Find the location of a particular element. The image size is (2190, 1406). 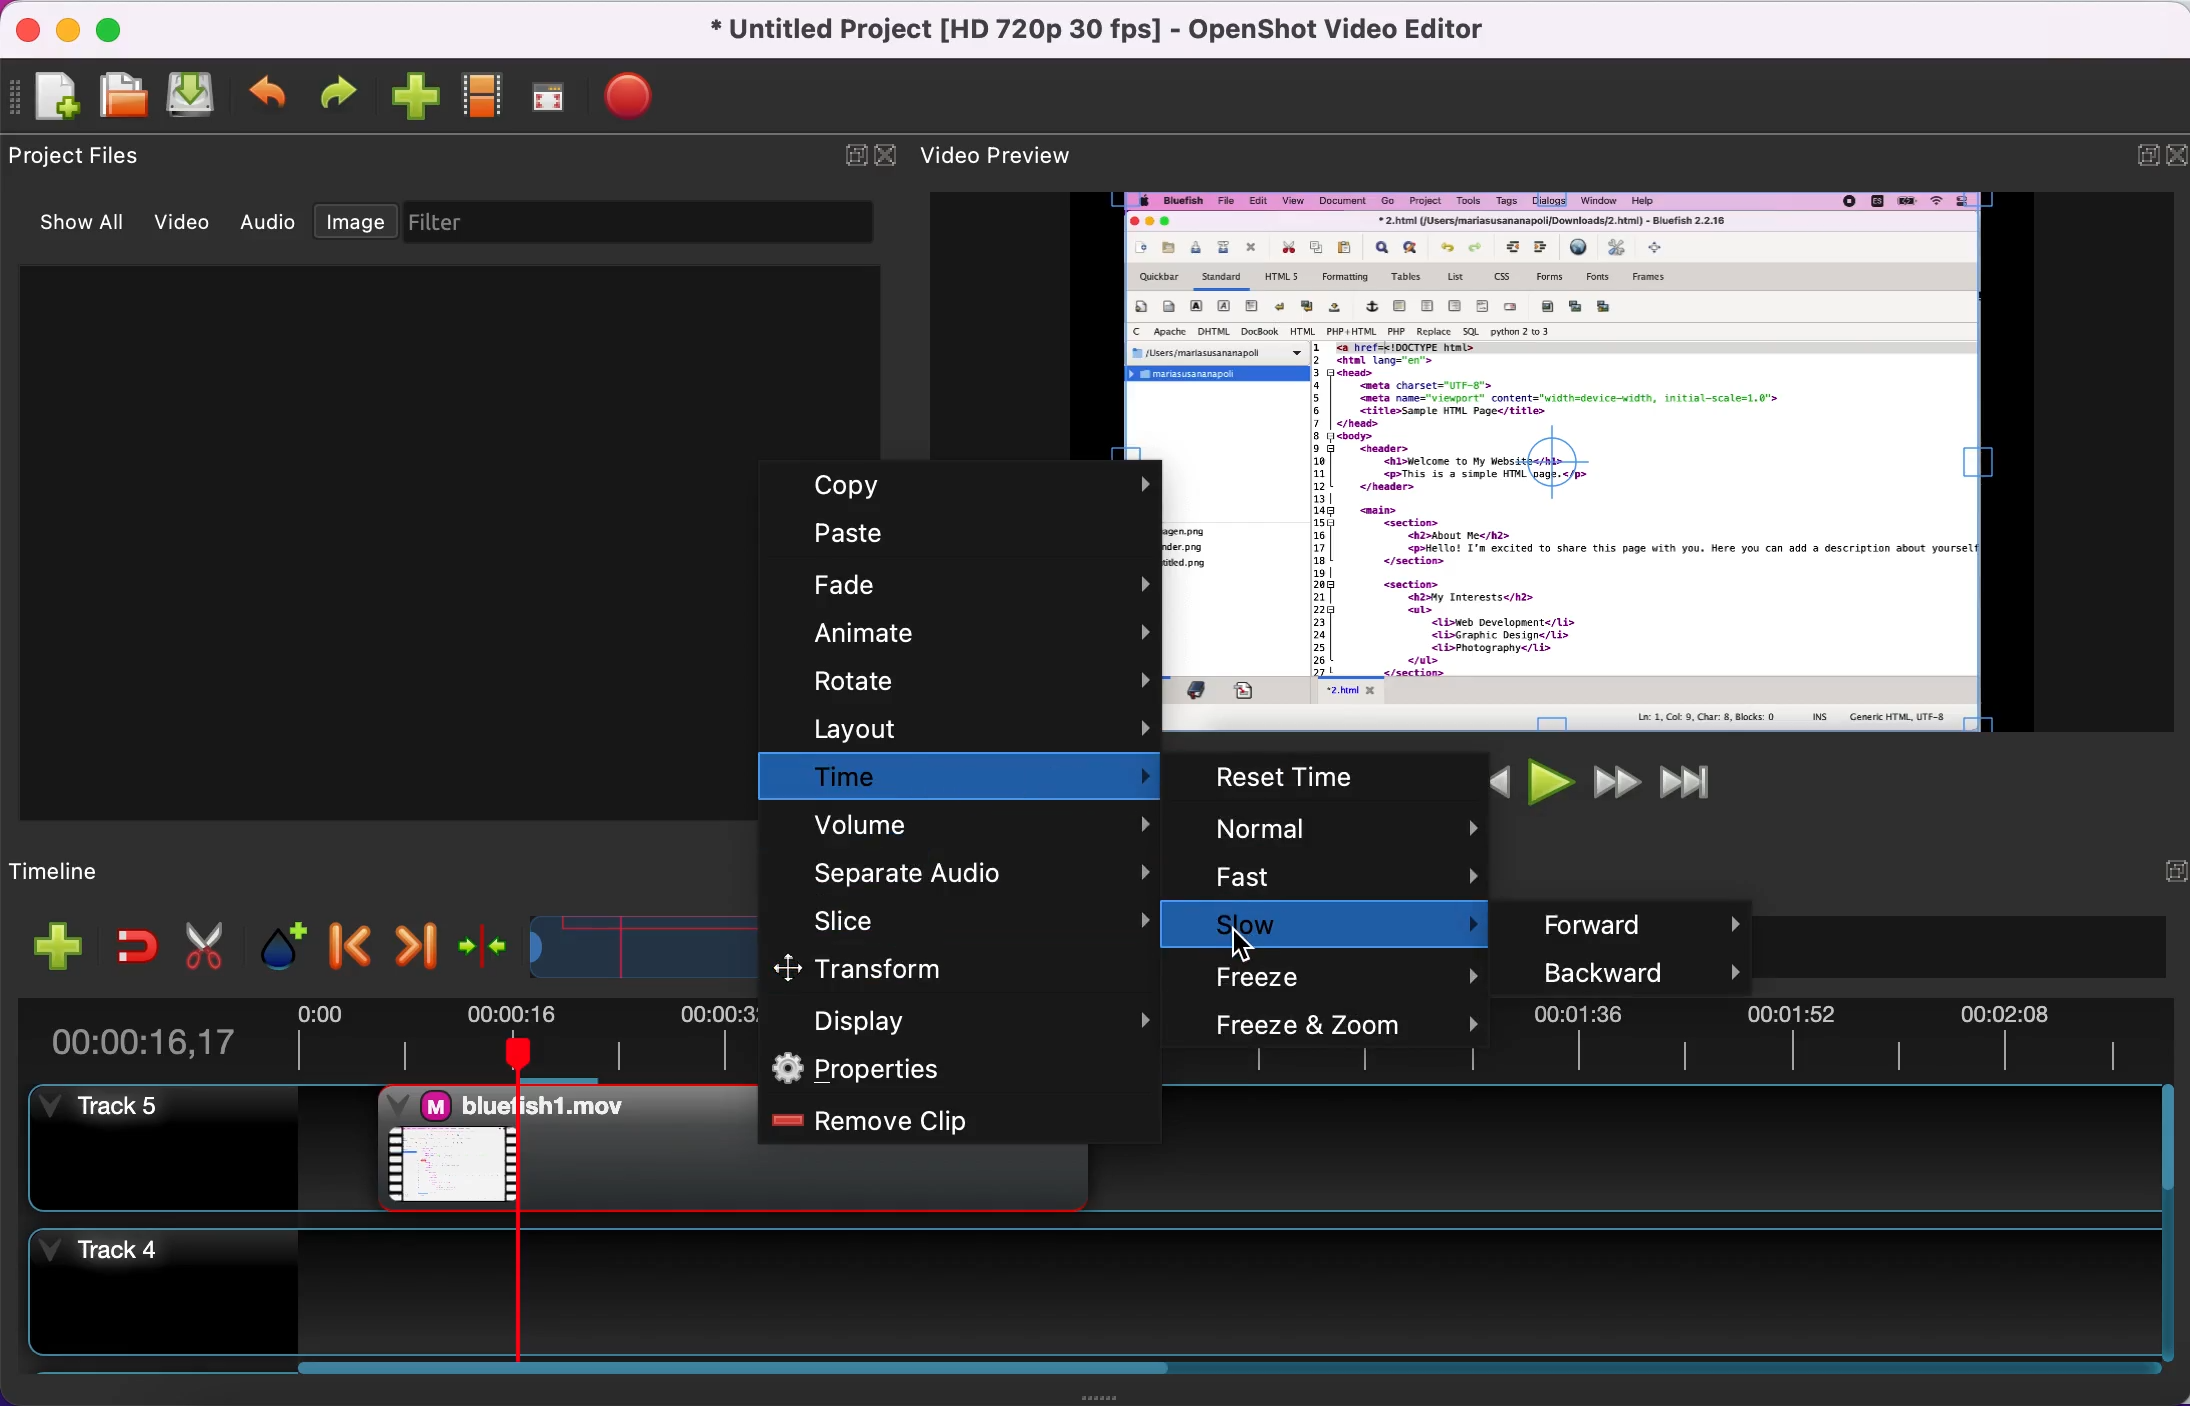

cut is located at coordinates (205, 942).